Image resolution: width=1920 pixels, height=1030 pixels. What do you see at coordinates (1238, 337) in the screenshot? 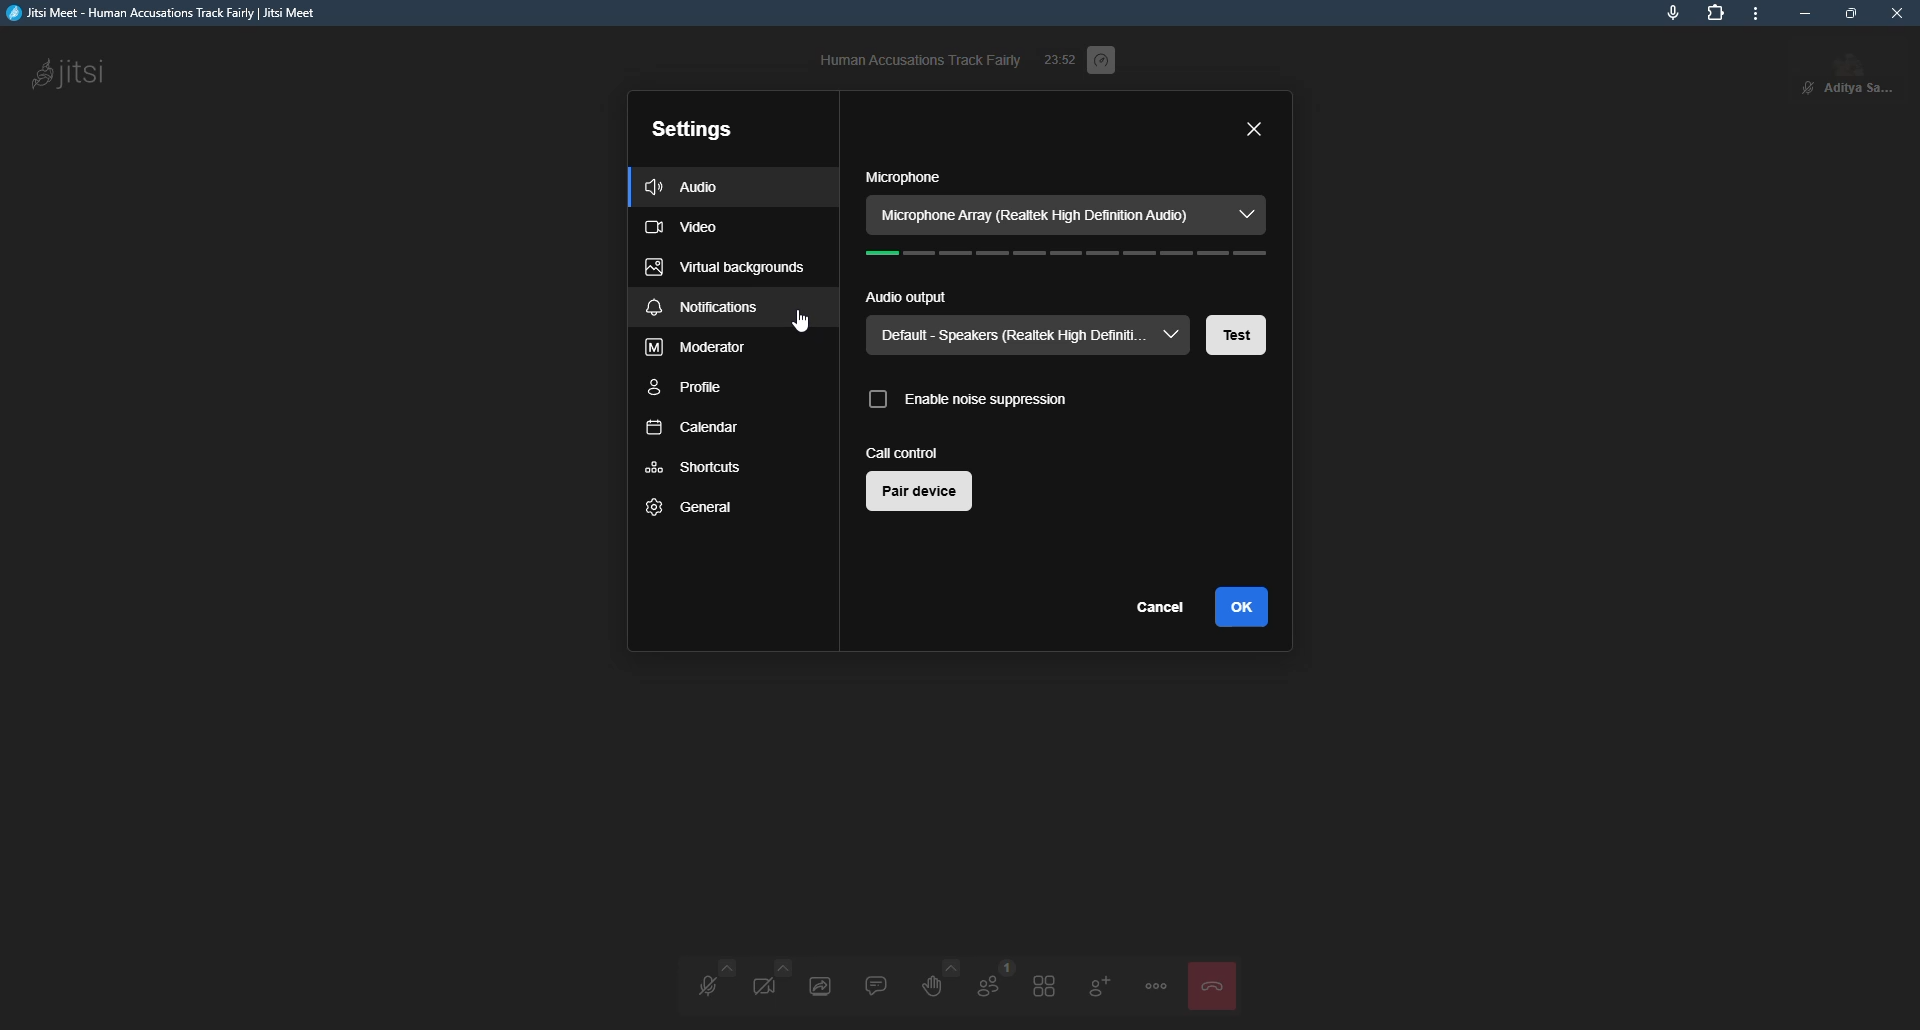
I see `test` at bounding box center [1238, 337].